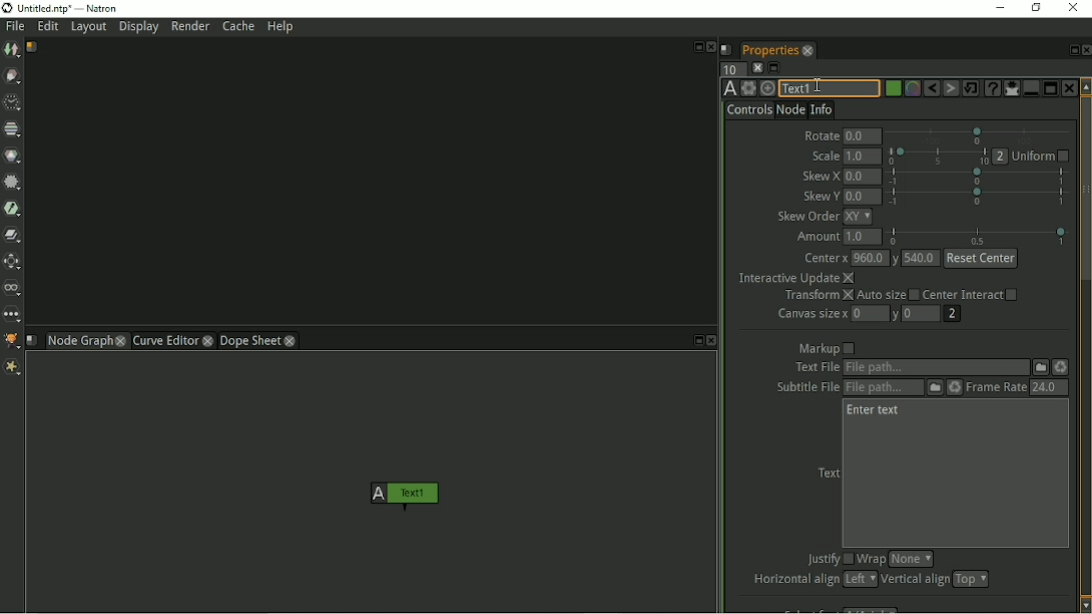  Describe the element at coordinates (862, 156) in the screenshot. I see `1.0` at that location.